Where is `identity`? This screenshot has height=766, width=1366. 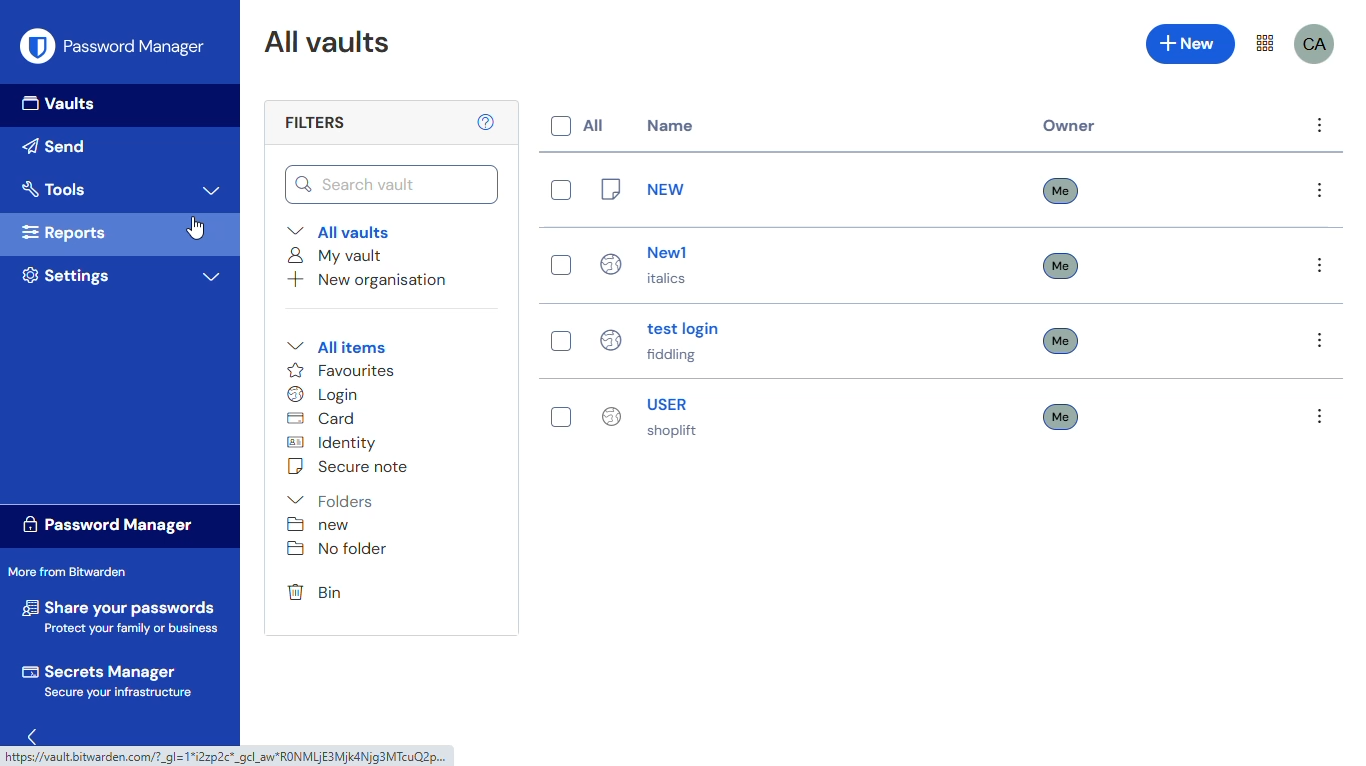 identity is located at coordinates (334, 442).